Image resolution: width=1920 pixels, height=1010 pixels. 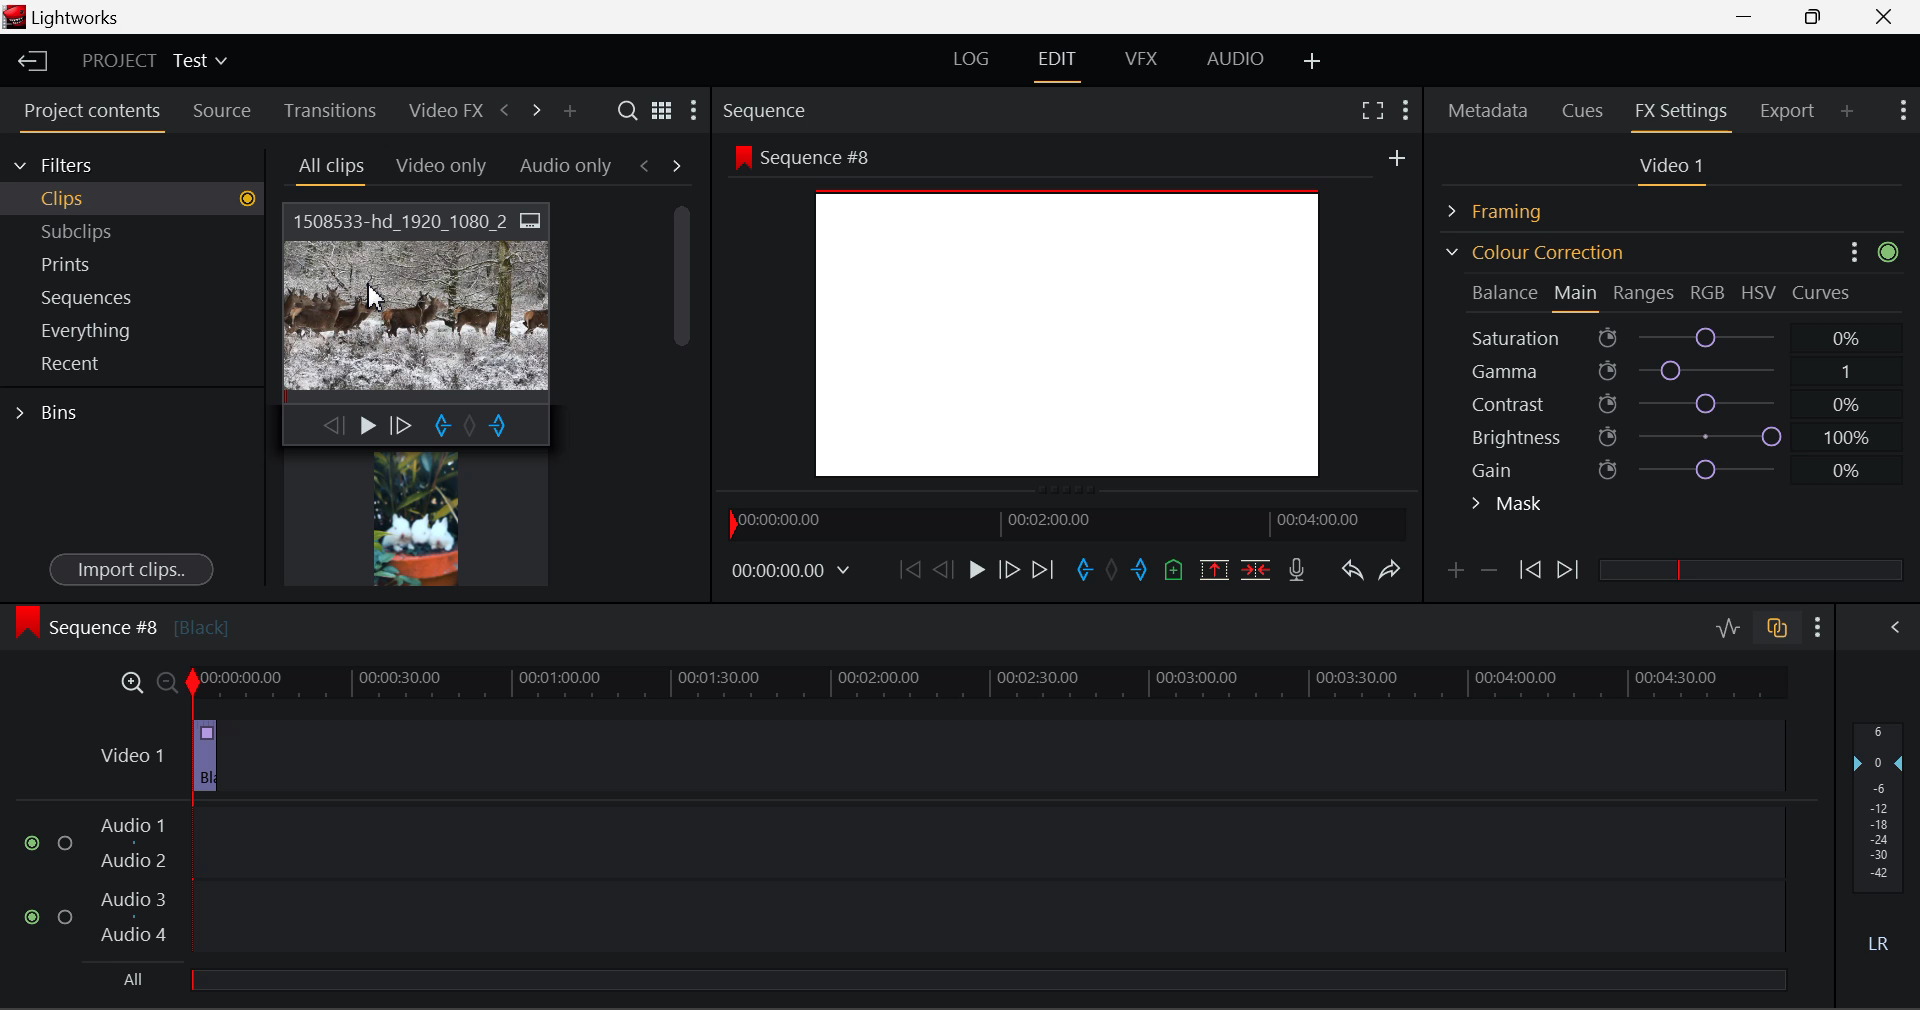 I want to click on slider, so click(x=1750, y=569).